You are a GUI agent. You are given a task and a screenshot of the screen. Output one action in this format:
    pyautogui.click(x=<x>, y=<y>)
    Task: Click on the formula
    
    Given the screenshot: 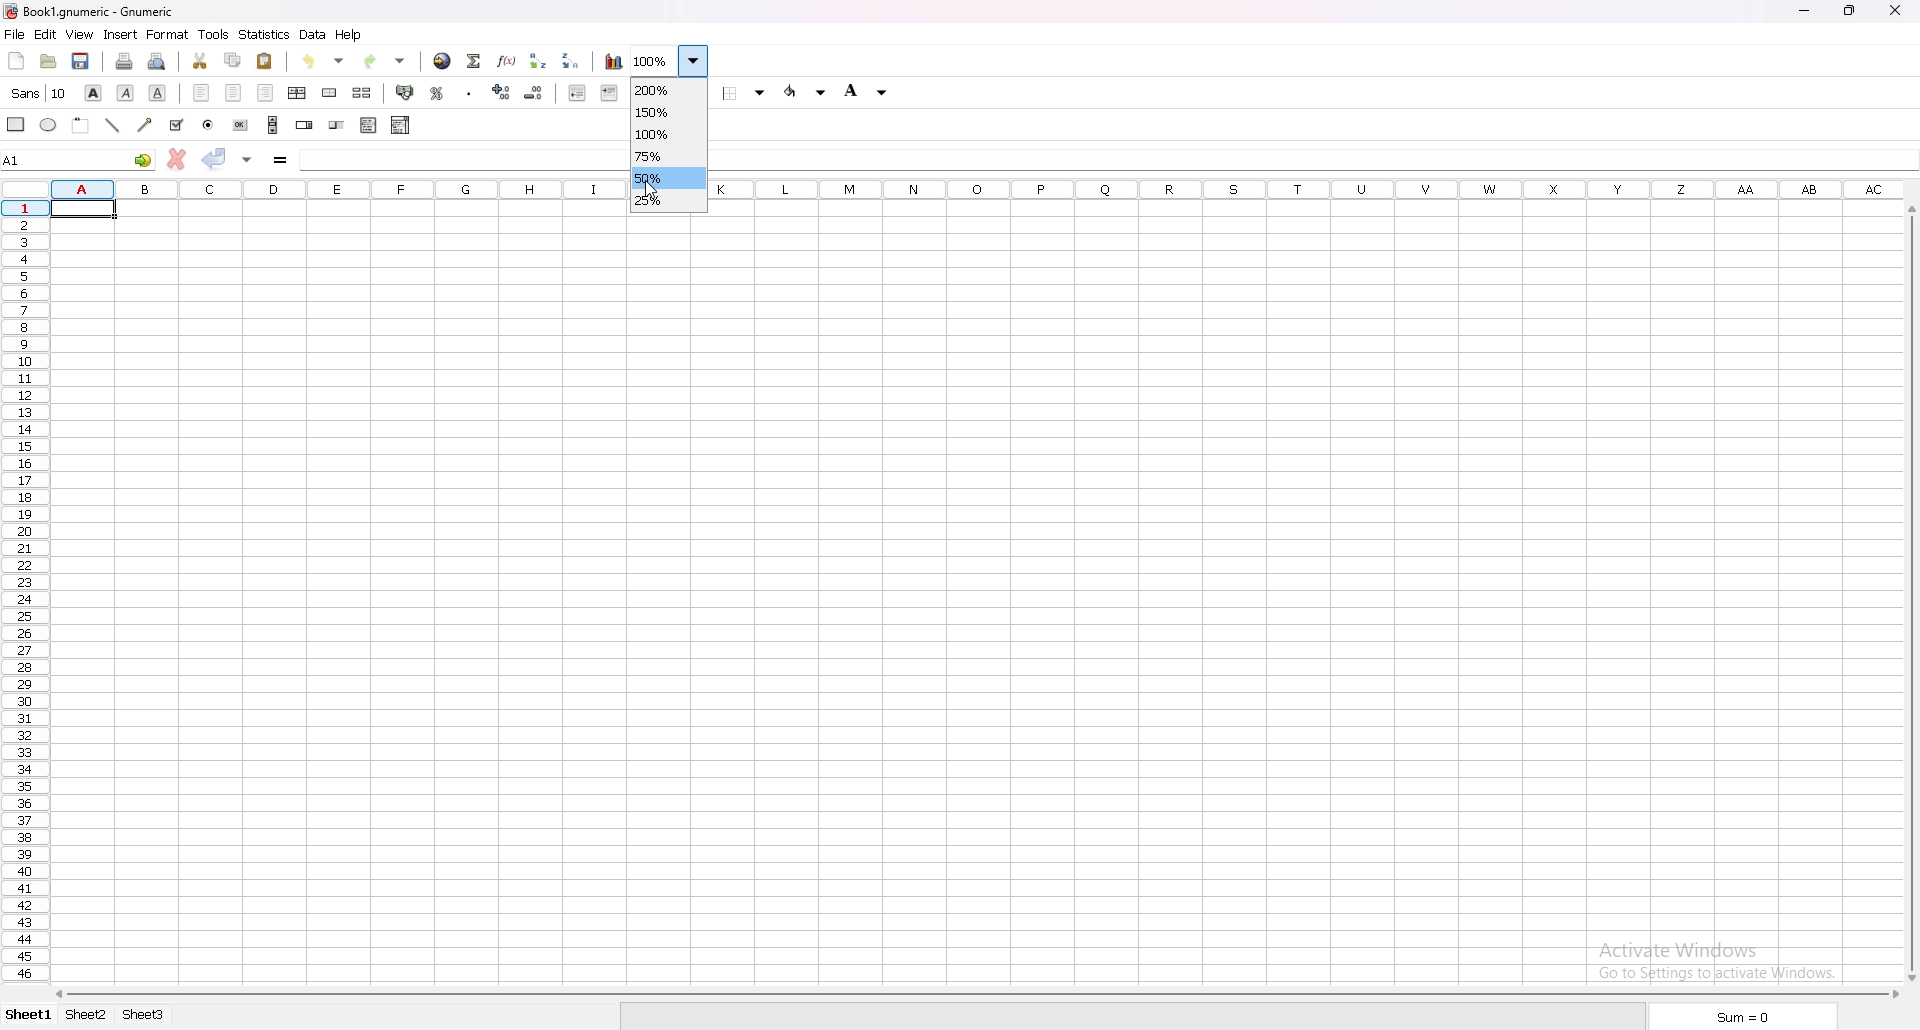 What is the action you would take?
    pyautogui.click(x=280, y=159)
    